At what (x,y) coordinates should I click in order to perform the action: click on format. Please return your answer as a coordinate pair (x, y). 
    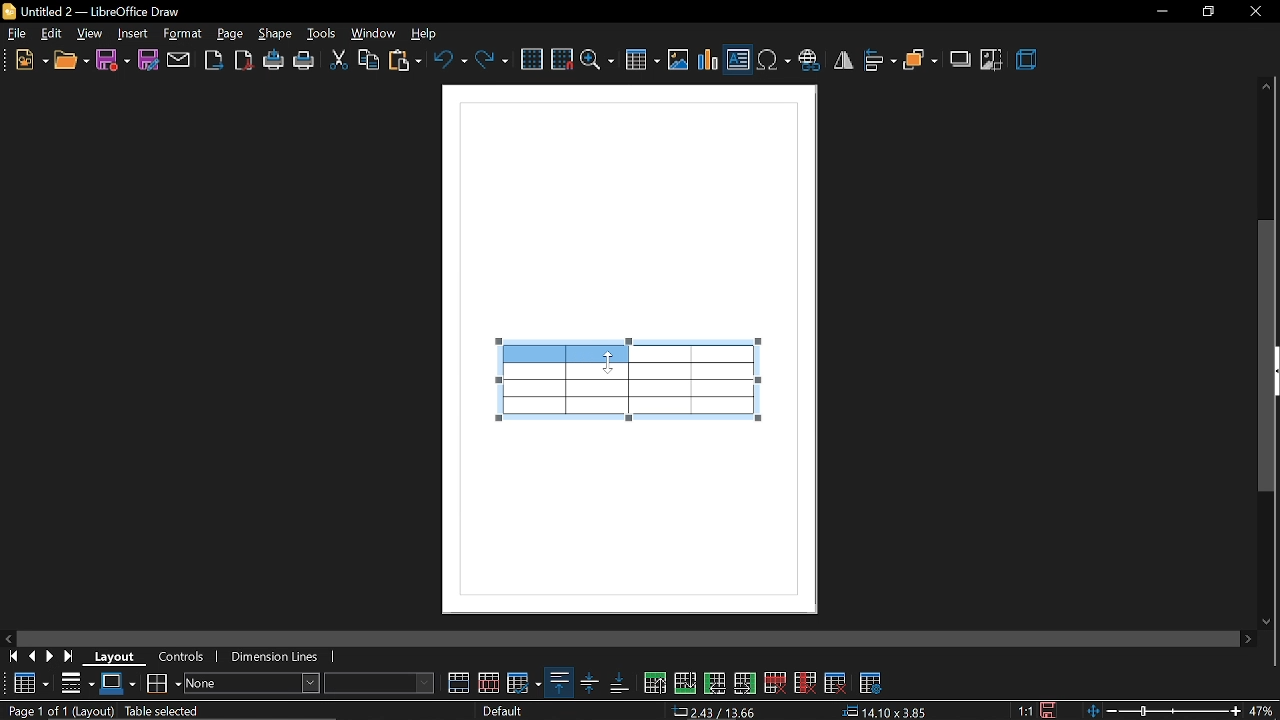
    Looking at the image, I should click on (183, 33).